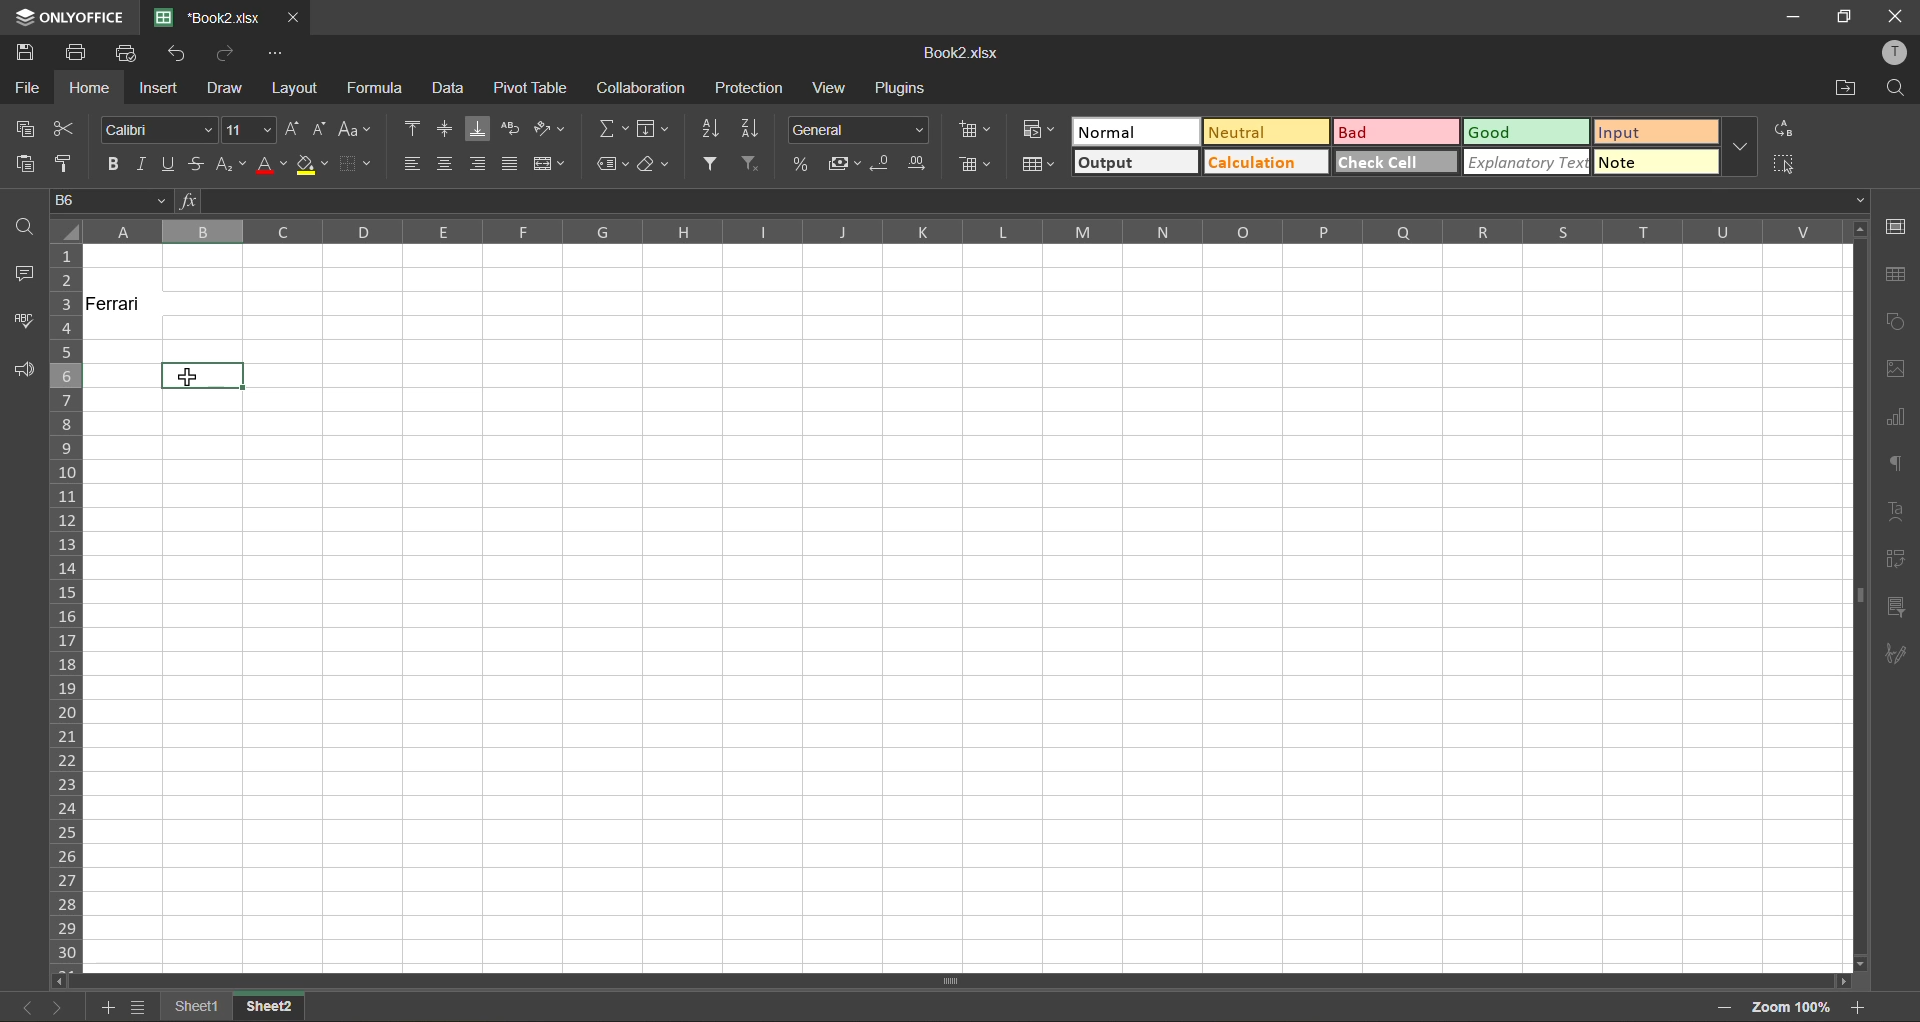  What do you see at coordinates (1526, 162) in the screenshot?
I see `explanatory text` at bounding box center [1526, 162].